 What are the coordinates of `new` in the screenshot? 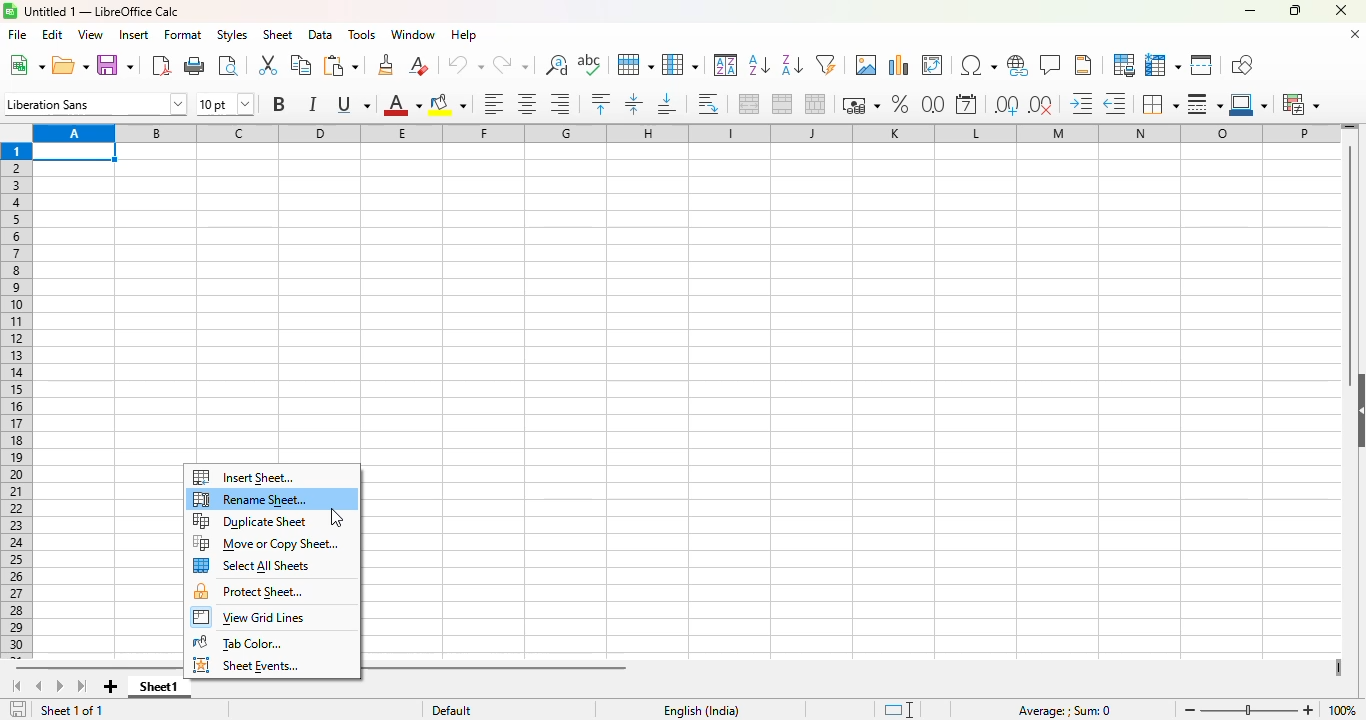 It's located at (26, 65).